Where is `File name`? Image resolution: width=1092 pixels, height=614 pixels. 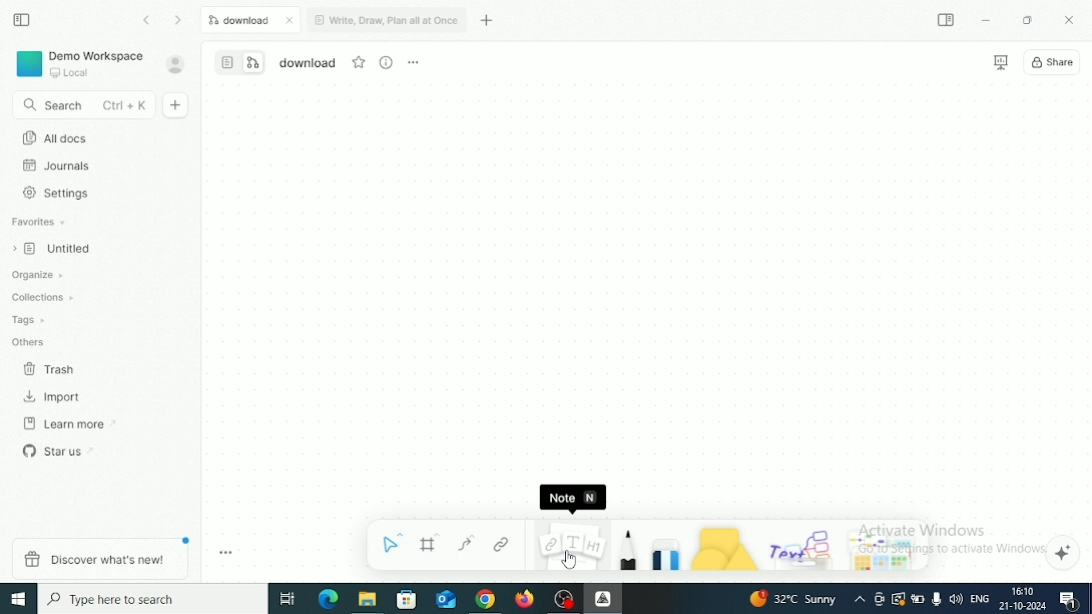
File name is located at coordinates (308, 64).